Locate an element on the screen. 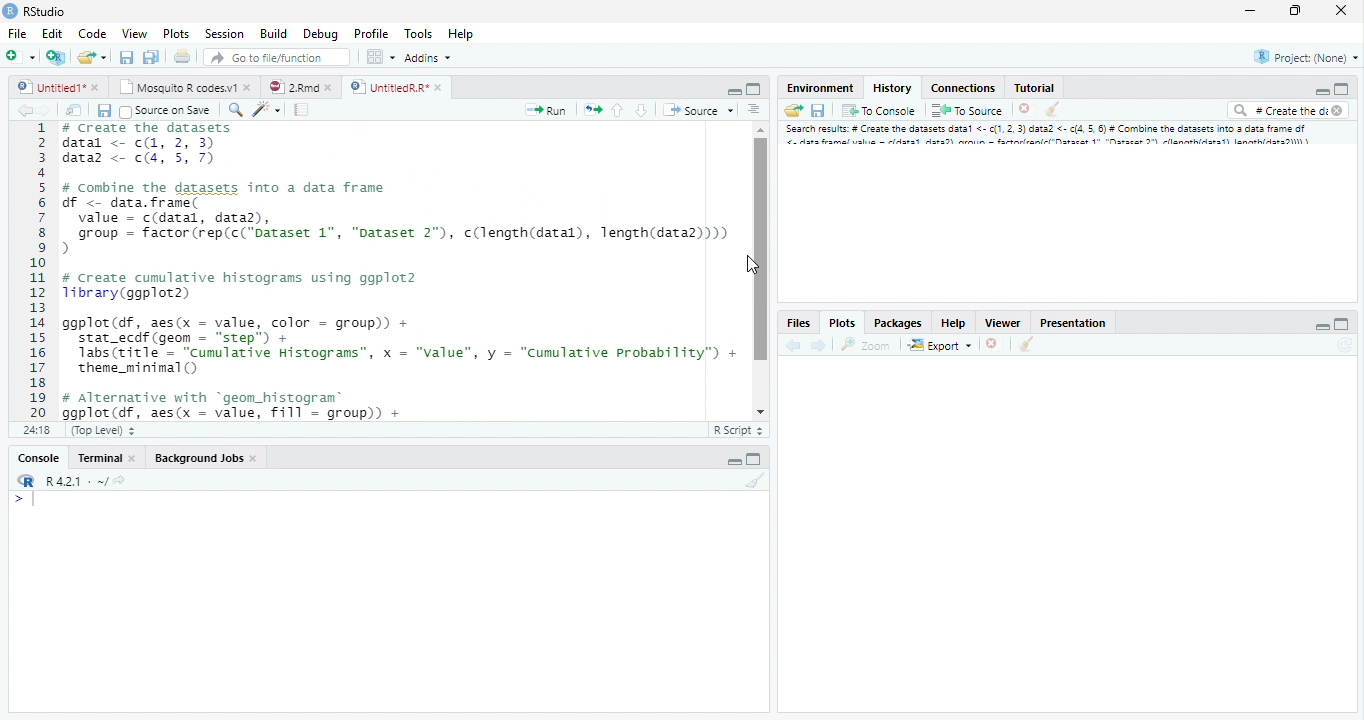 The width and height of the screenshot is (1364, 720). Minimize is located at coordinates (733, 461).